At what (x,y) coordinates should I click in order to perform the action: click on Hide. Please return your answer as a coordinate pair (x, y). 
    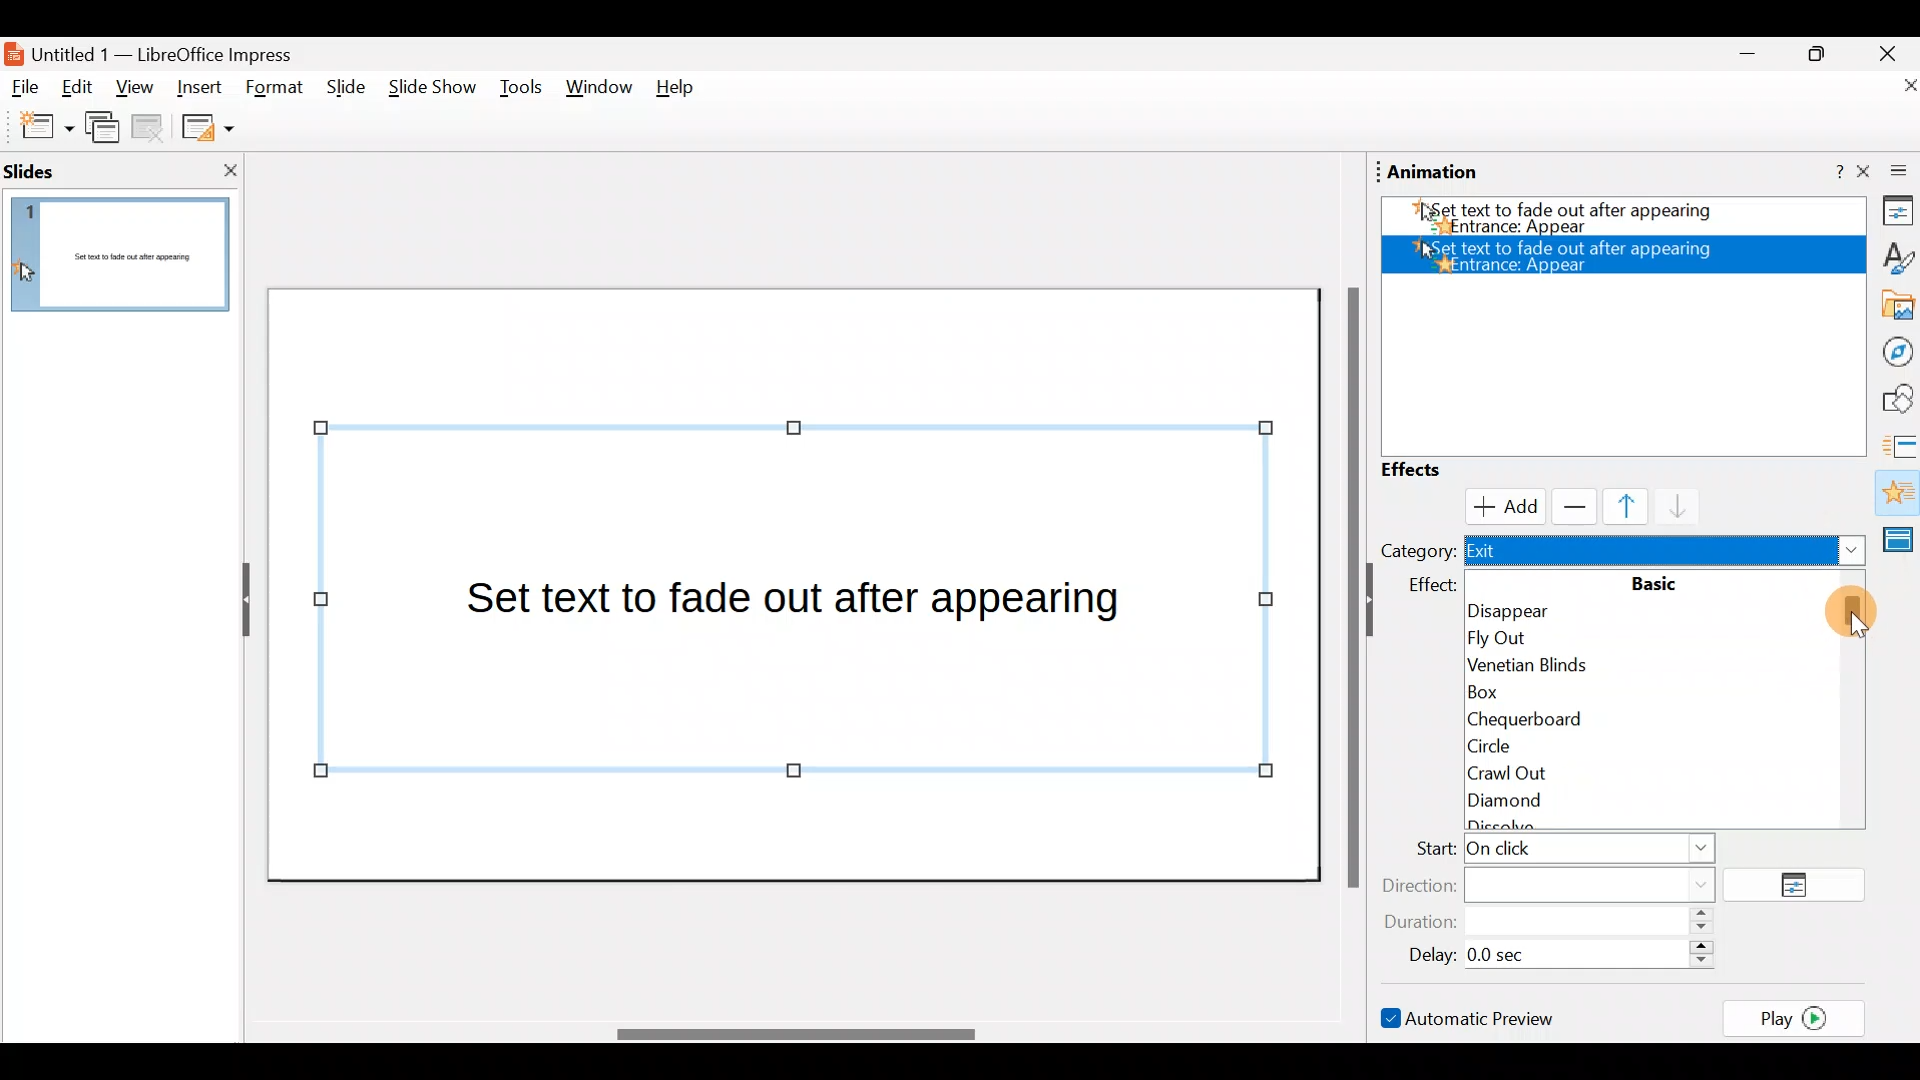
    Looking at the image, I should click on (238, 601).